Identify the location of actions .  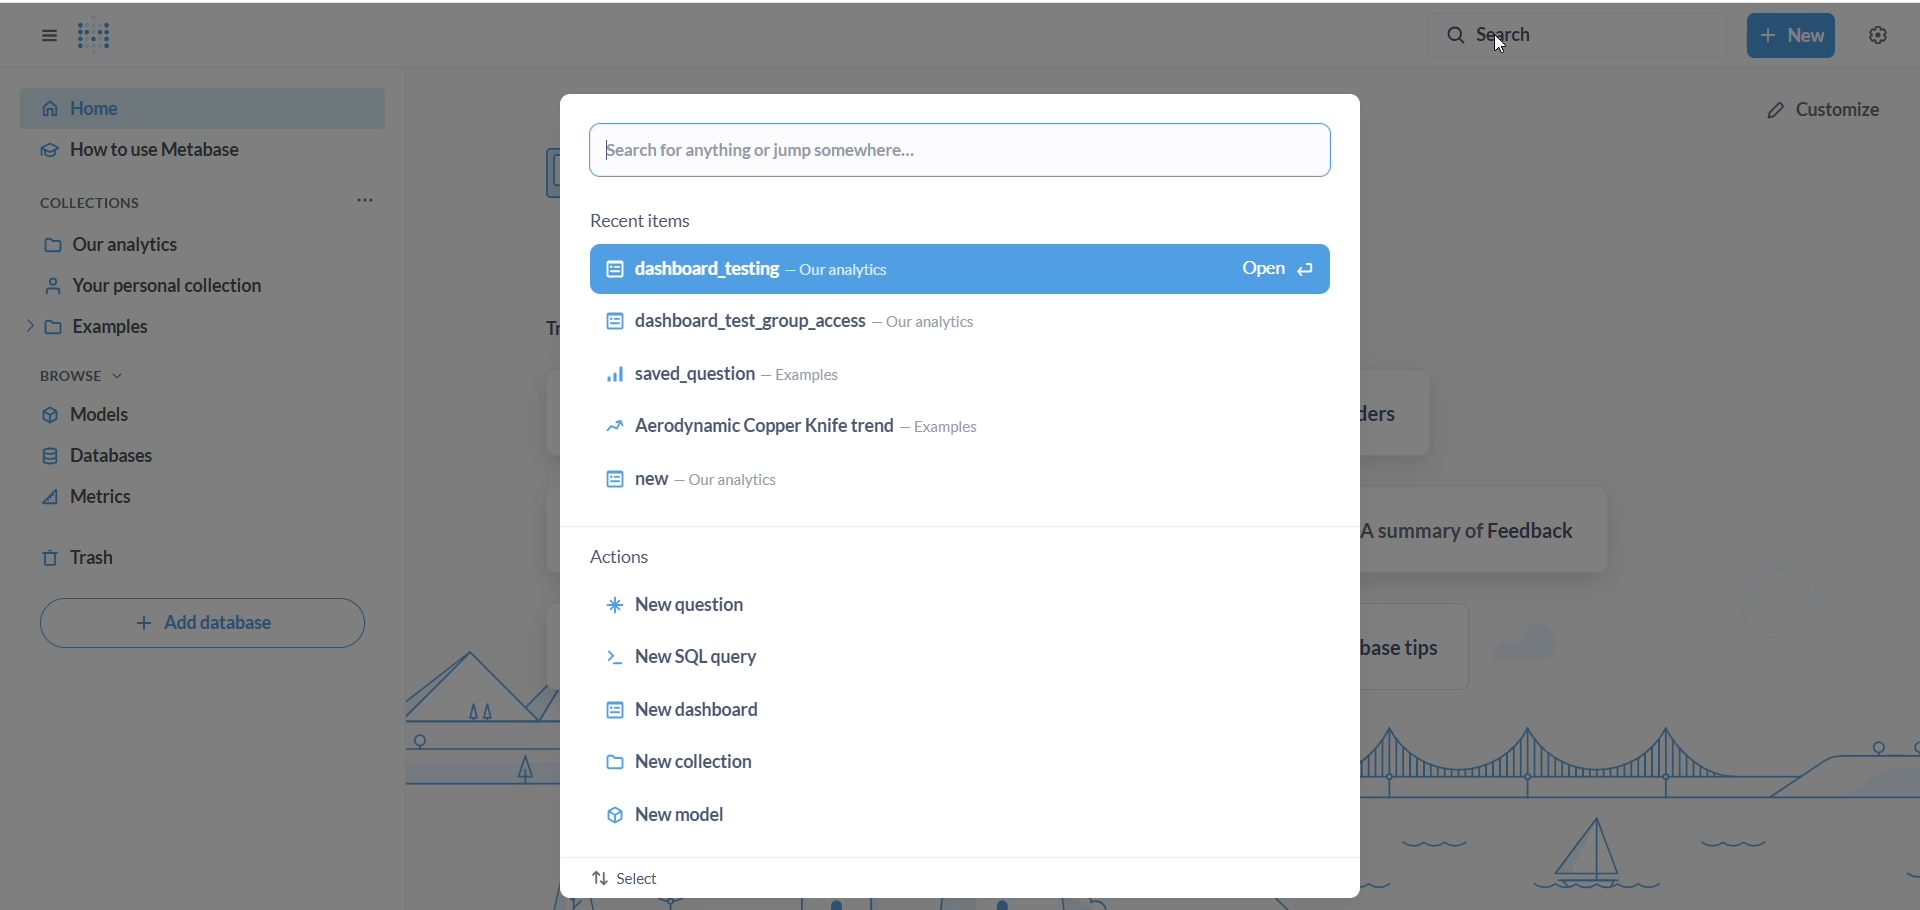
(629, 556).